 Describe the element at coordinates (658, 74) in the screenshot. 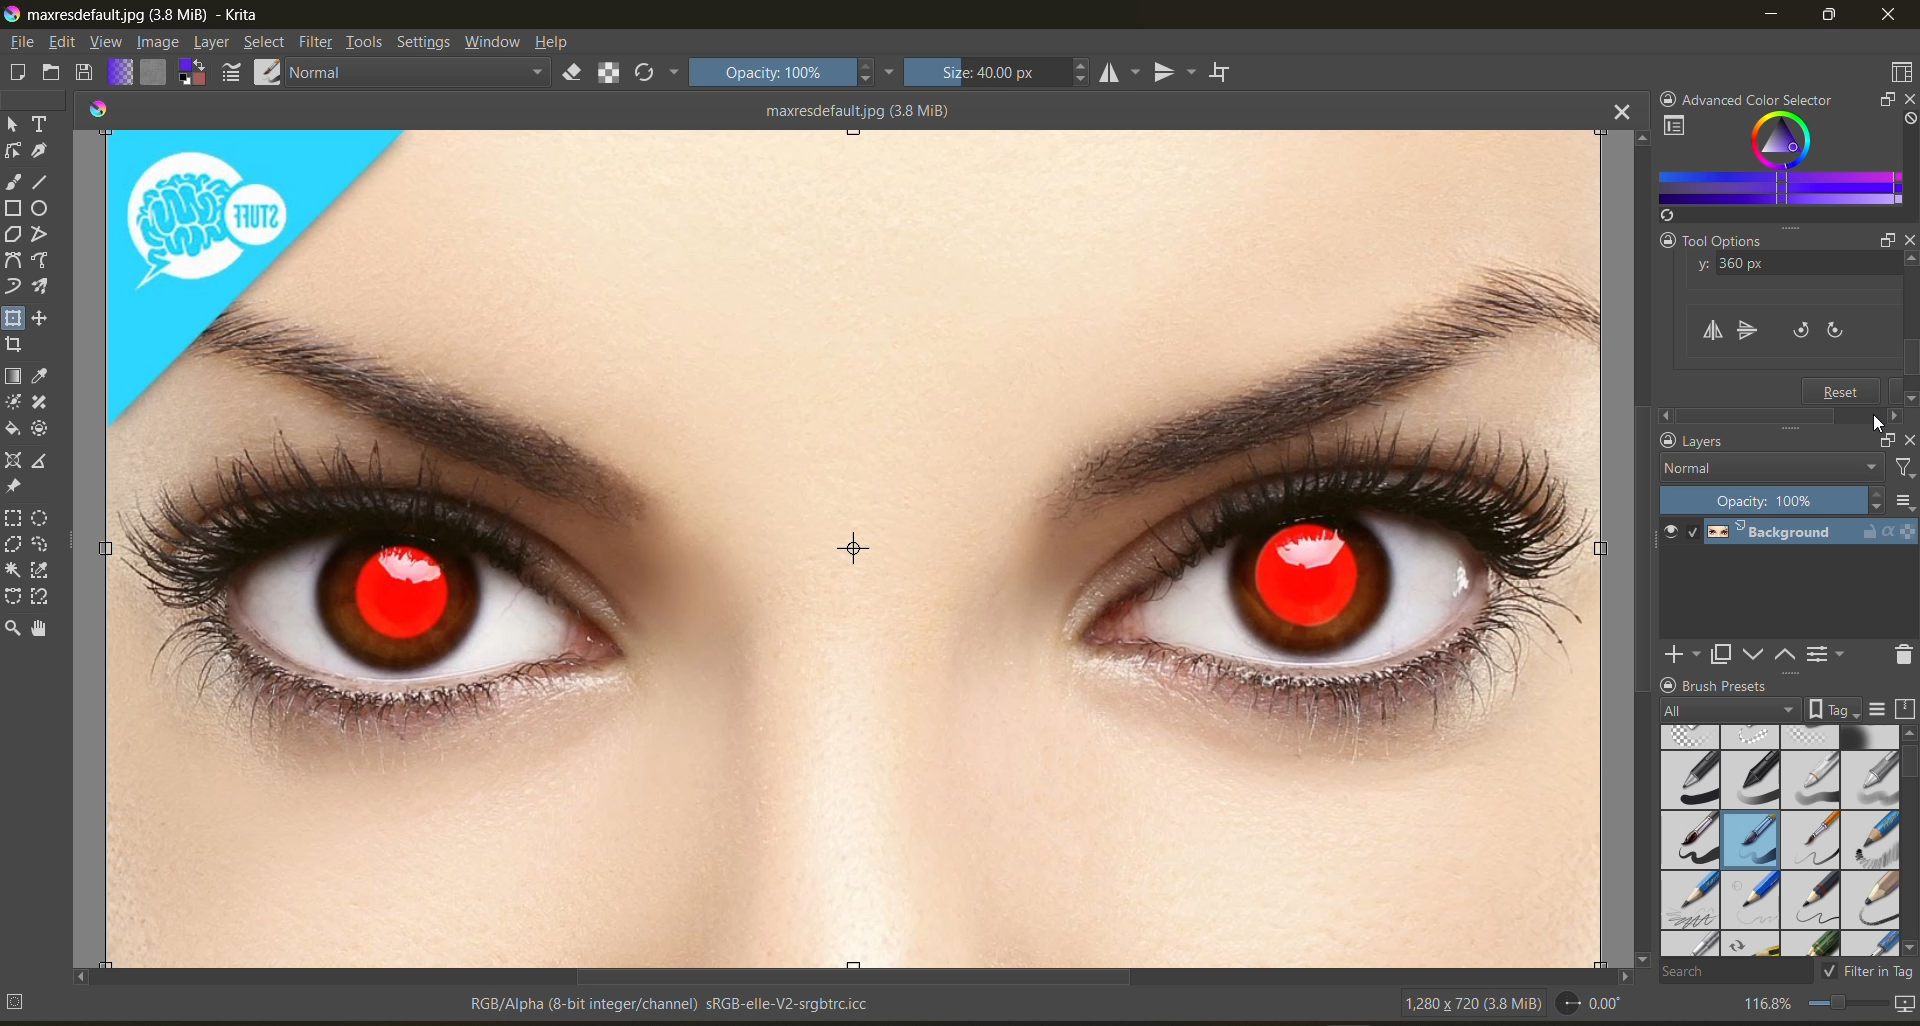

I see `reload original preset` at that location.